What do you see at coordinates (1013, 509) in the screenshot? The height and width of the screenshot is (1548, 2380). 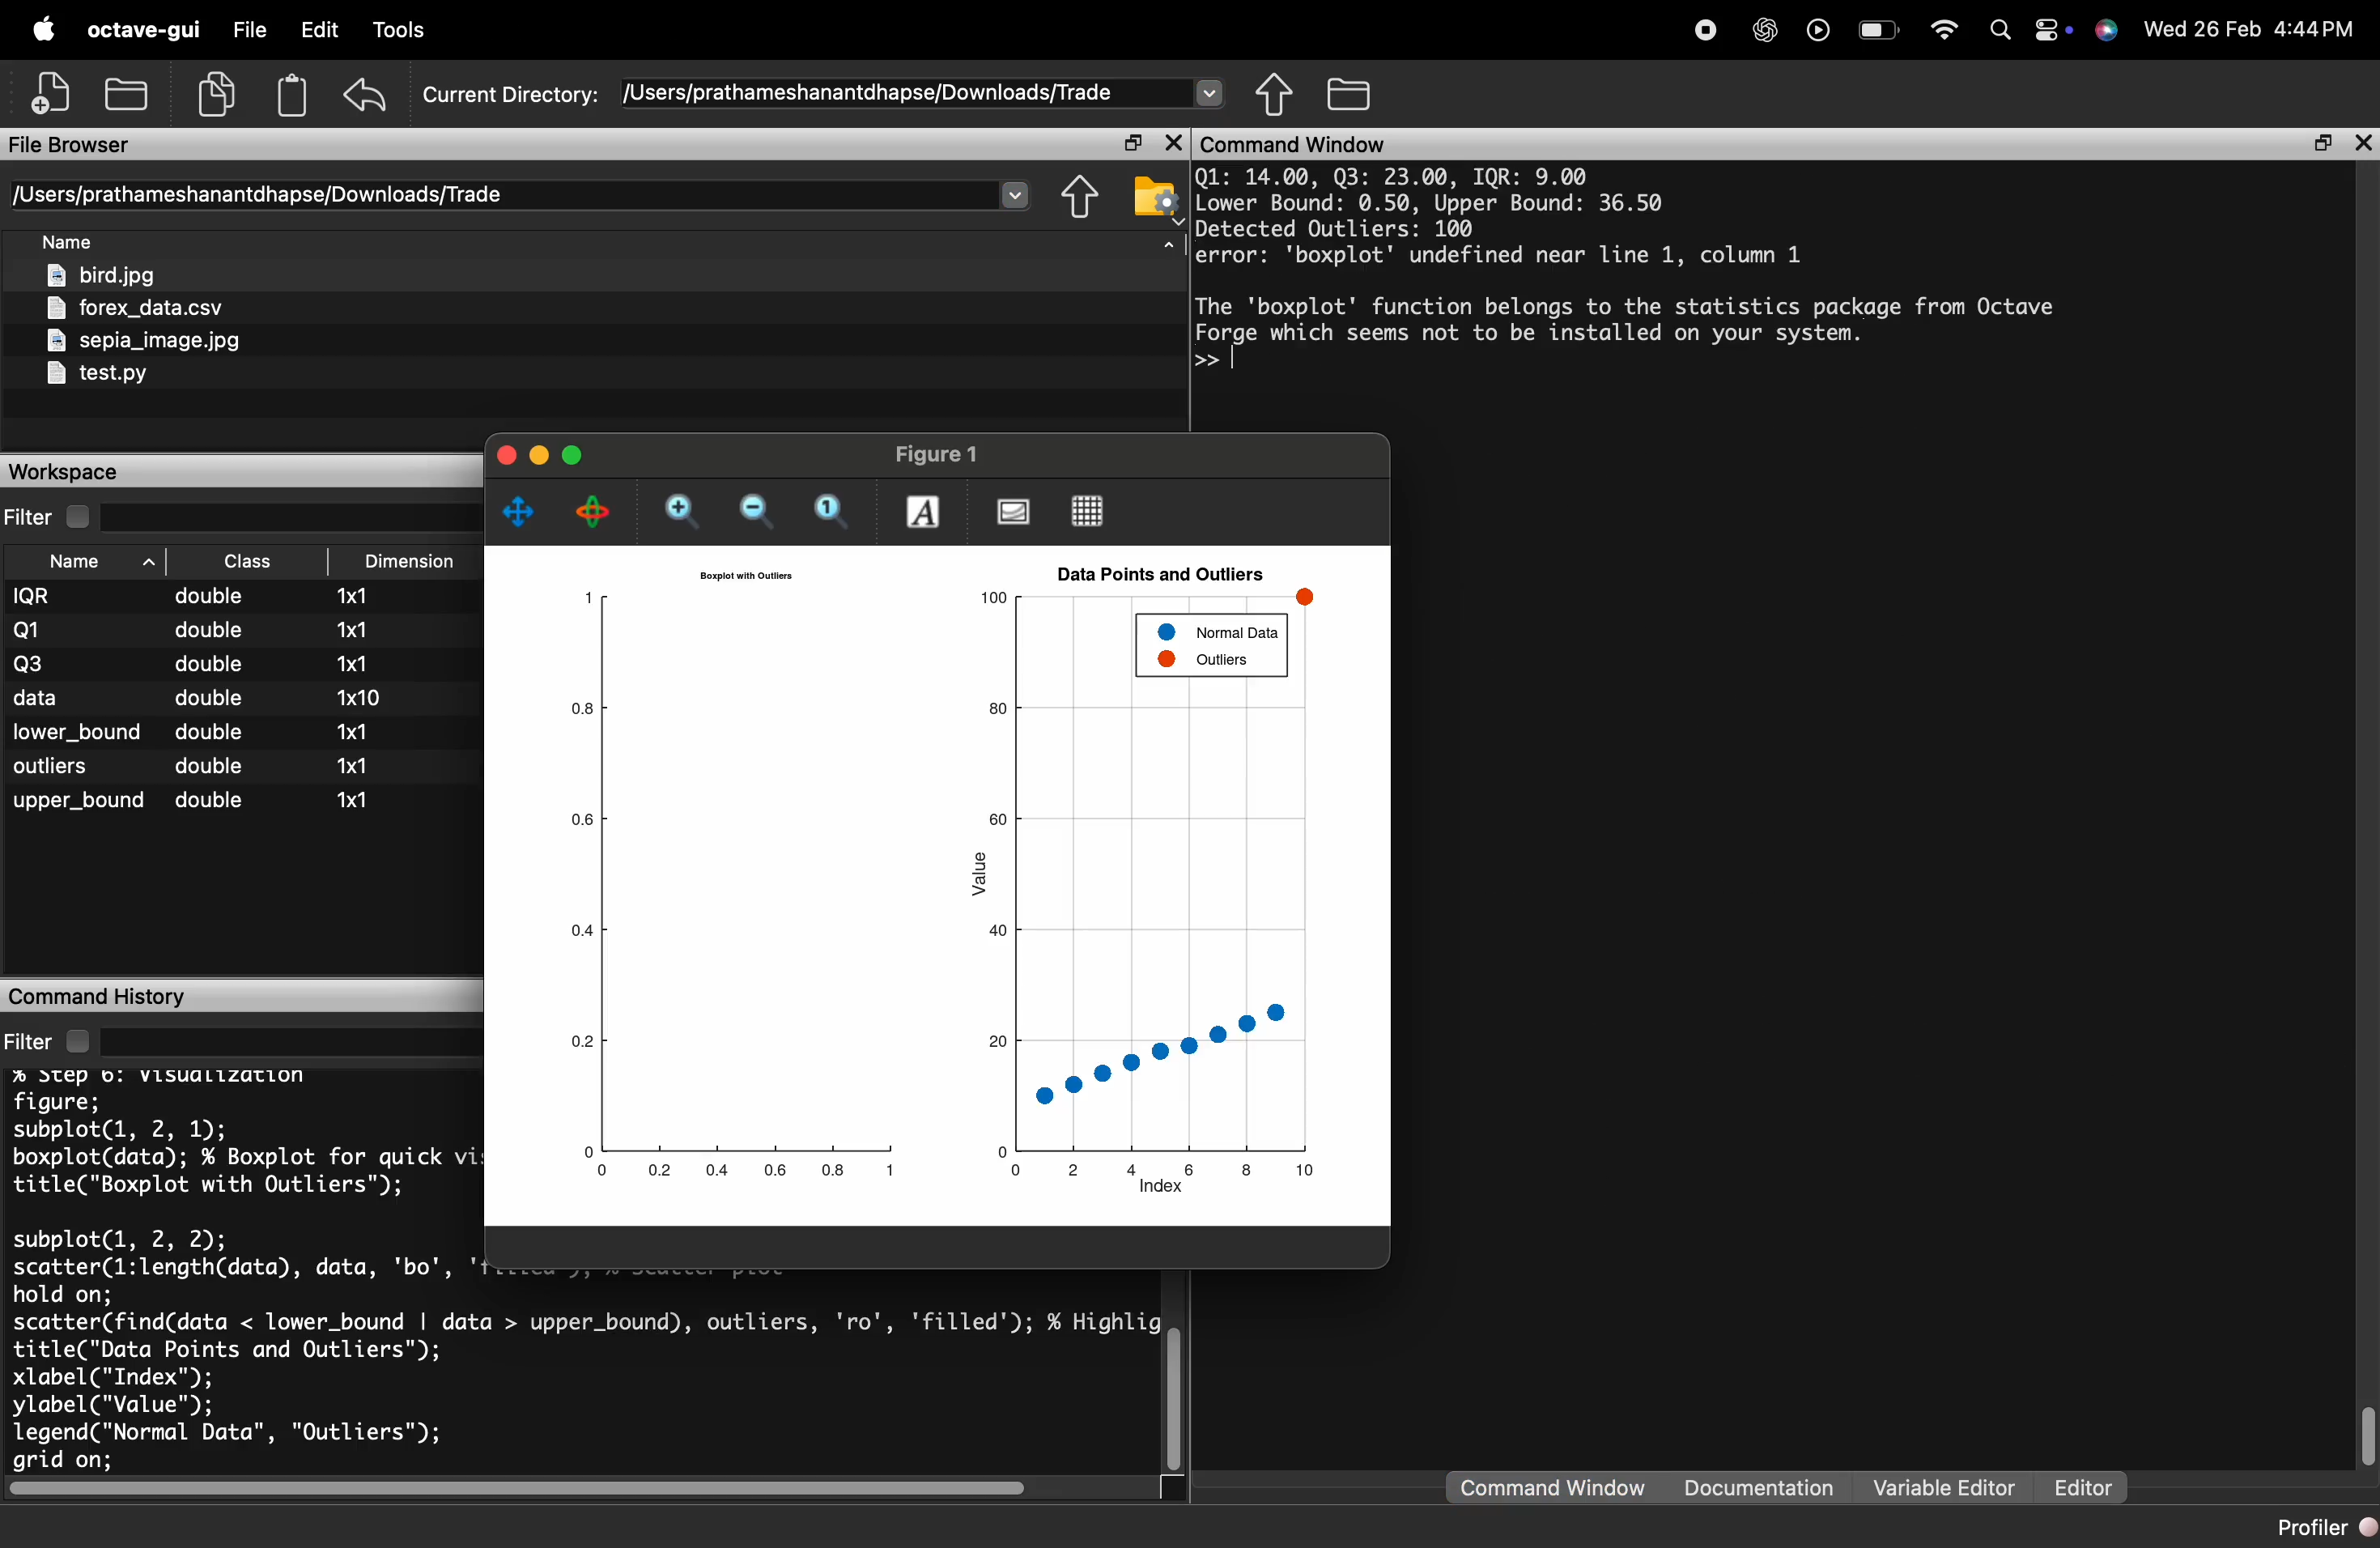 I see `Toggle current axes visibility` at bounding box center [1013, 509].